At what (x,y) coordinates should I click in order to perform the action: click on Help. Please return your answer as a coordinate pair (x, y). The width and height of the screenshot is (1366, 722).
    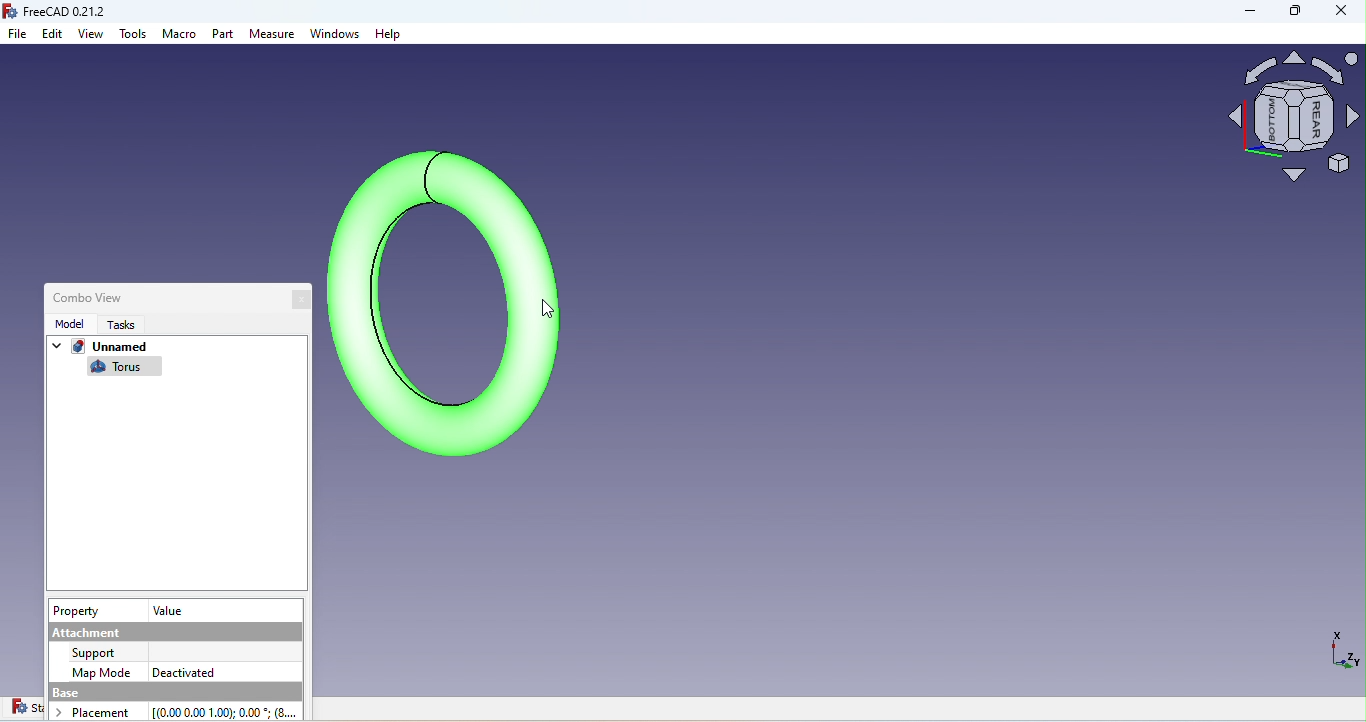
    Looking at the image, I should click on (388, 35).